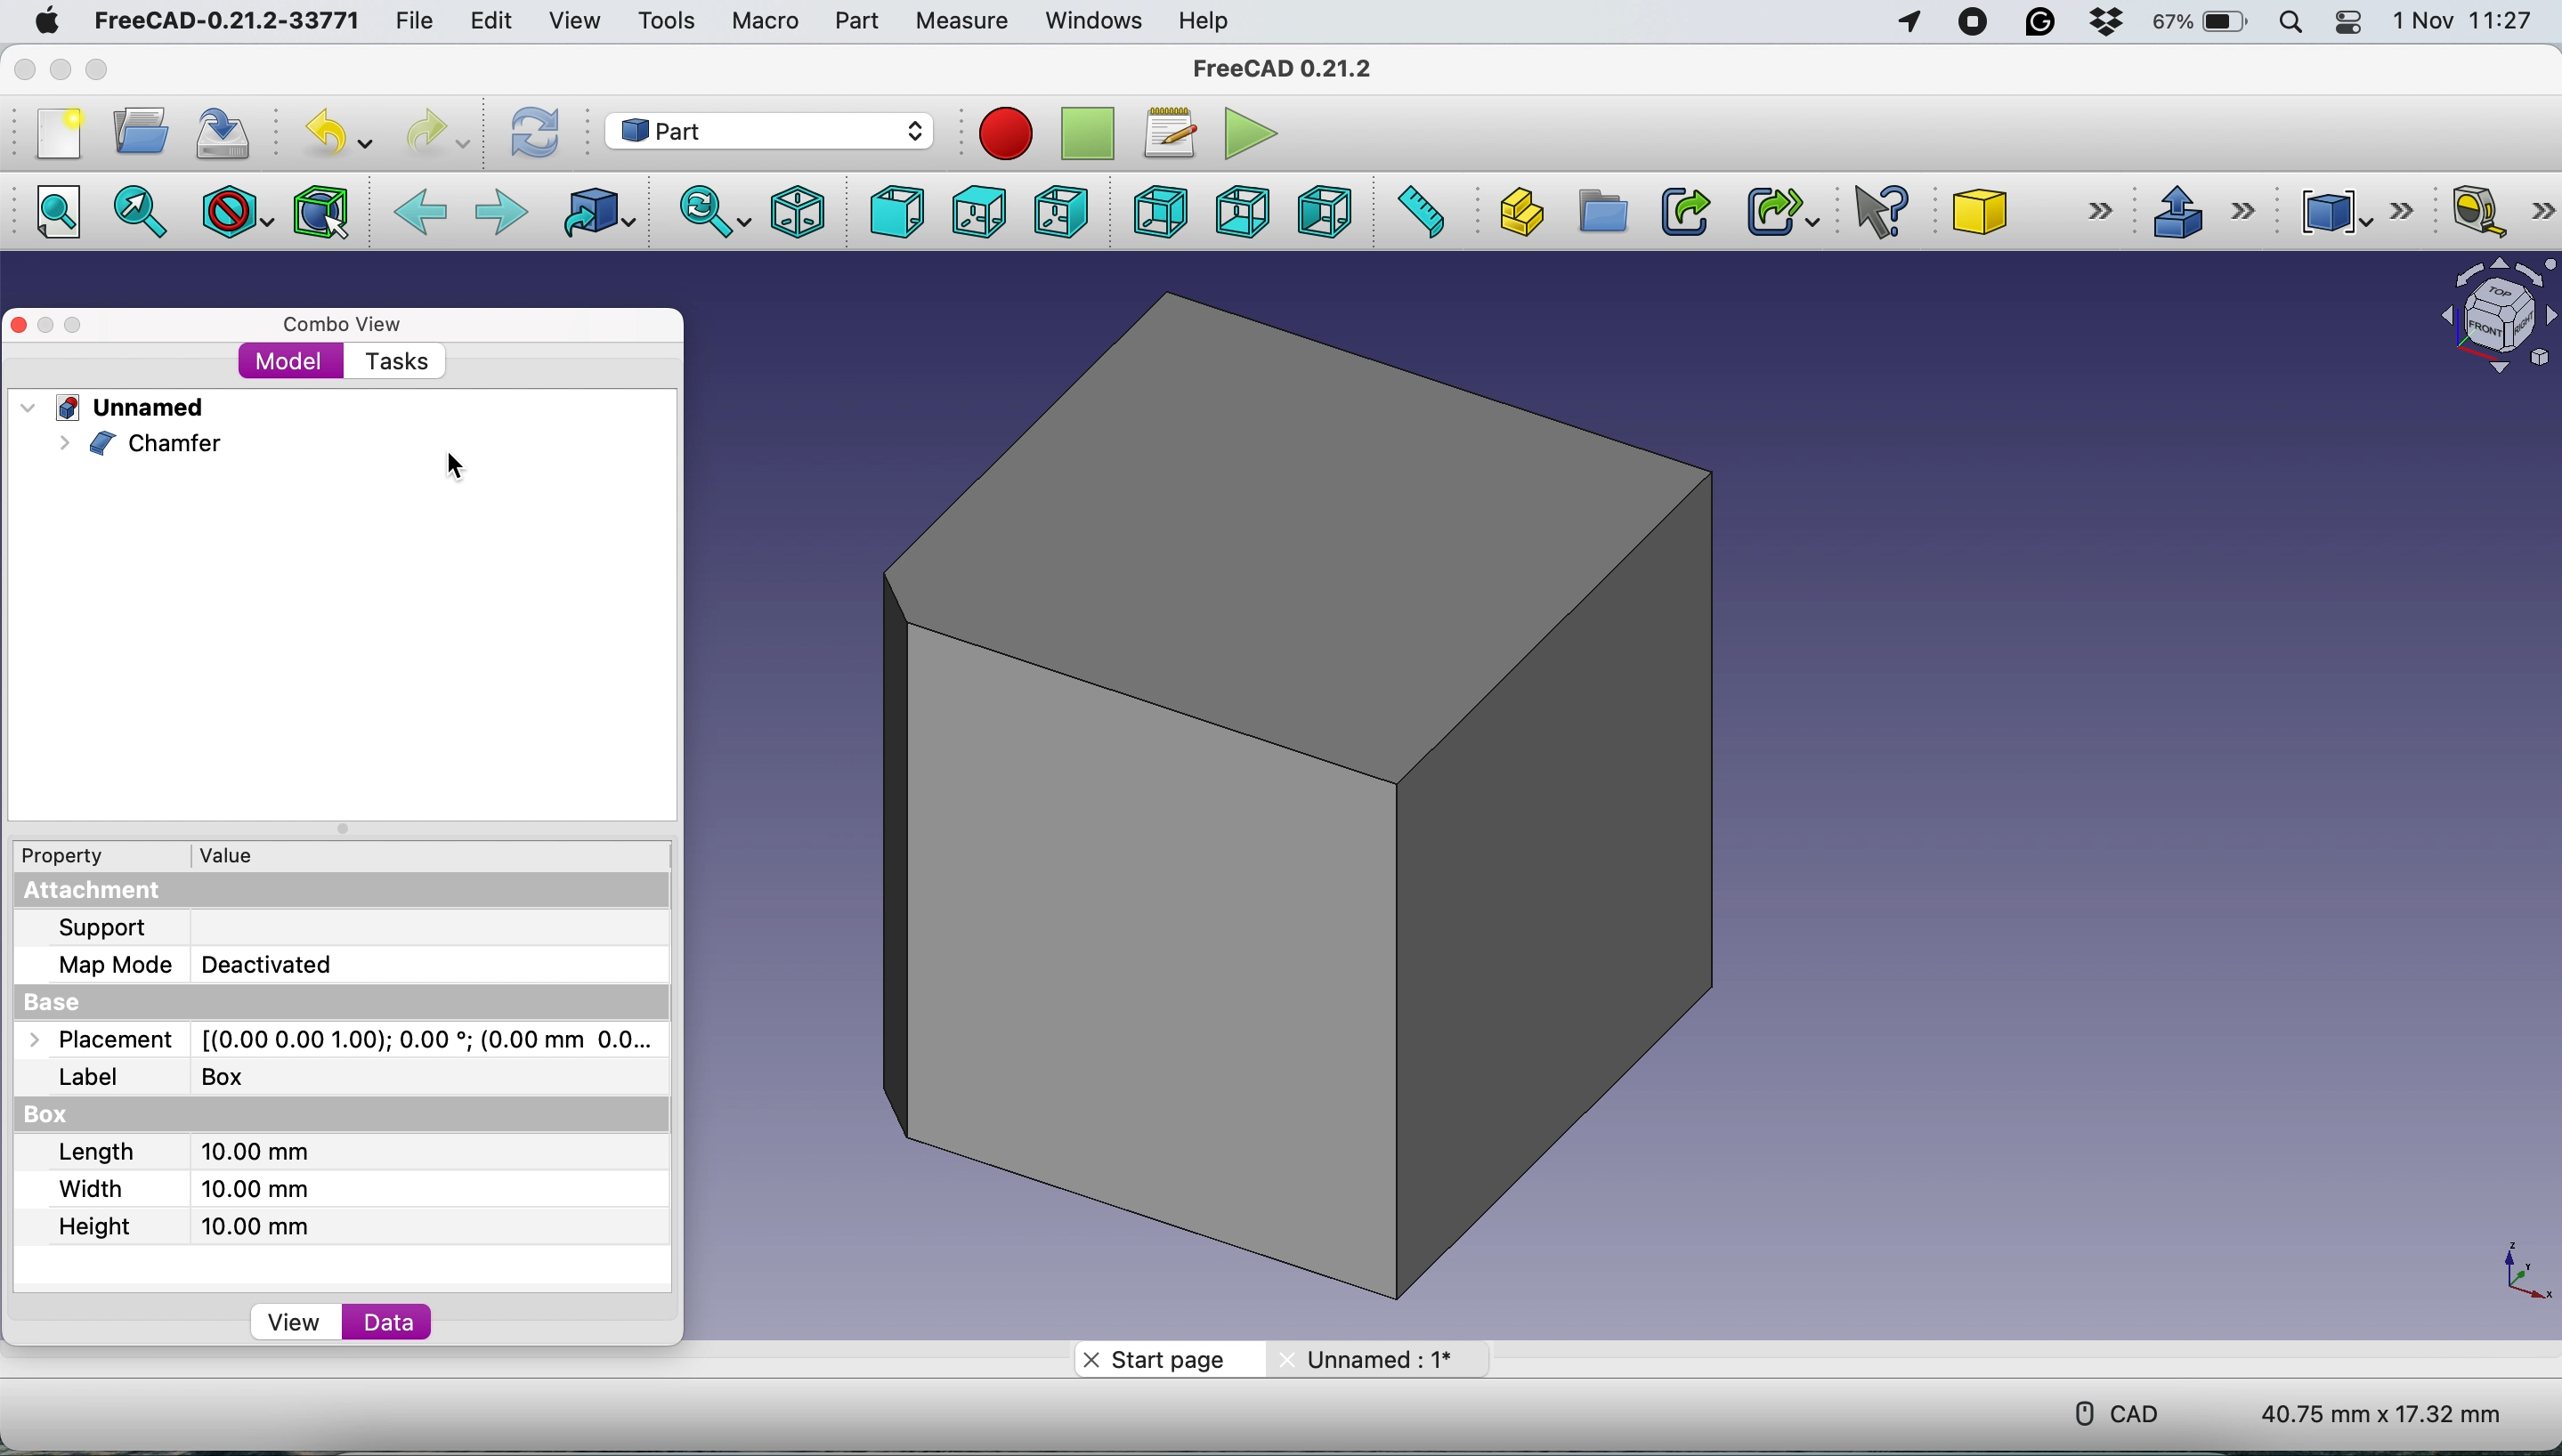 This screenshot has height=1456, width=2562. I want to click on create group, so click(1603, 212).